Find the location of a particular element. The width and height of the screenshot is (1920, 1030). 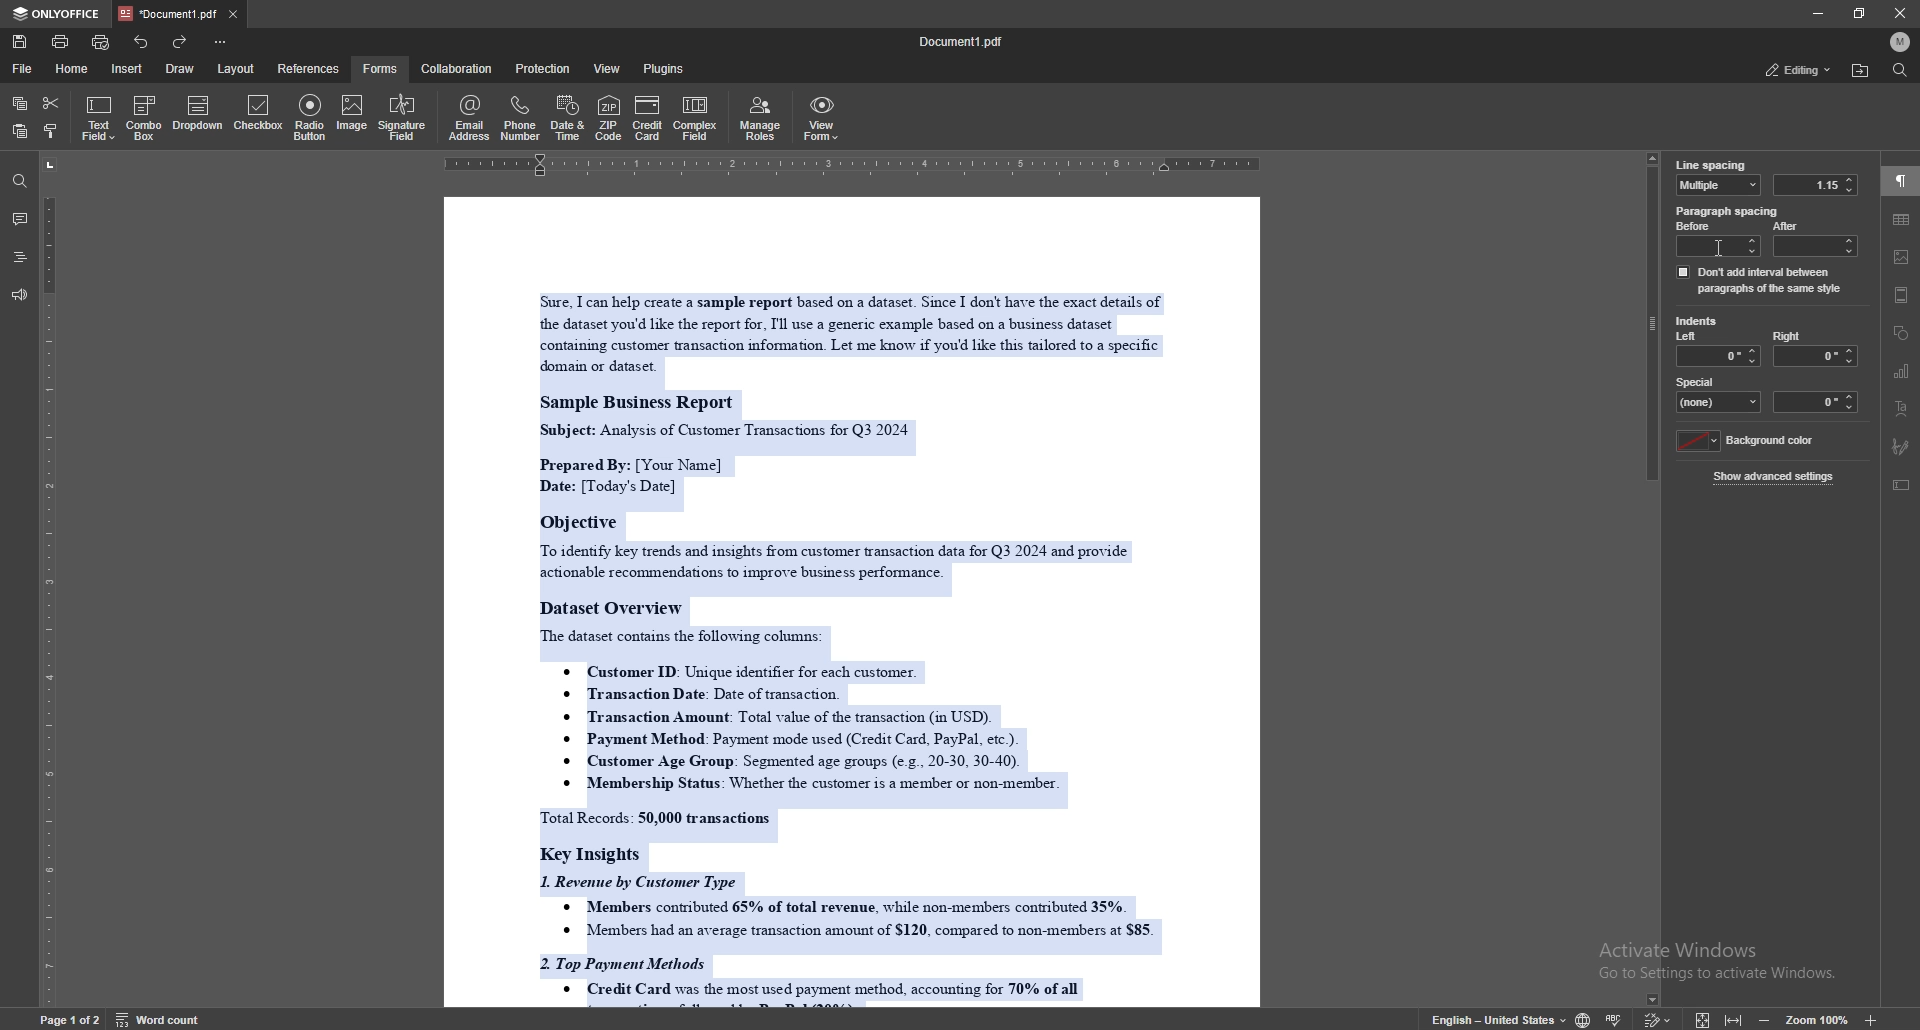

header and footer is located at coordinates (1902, 295).